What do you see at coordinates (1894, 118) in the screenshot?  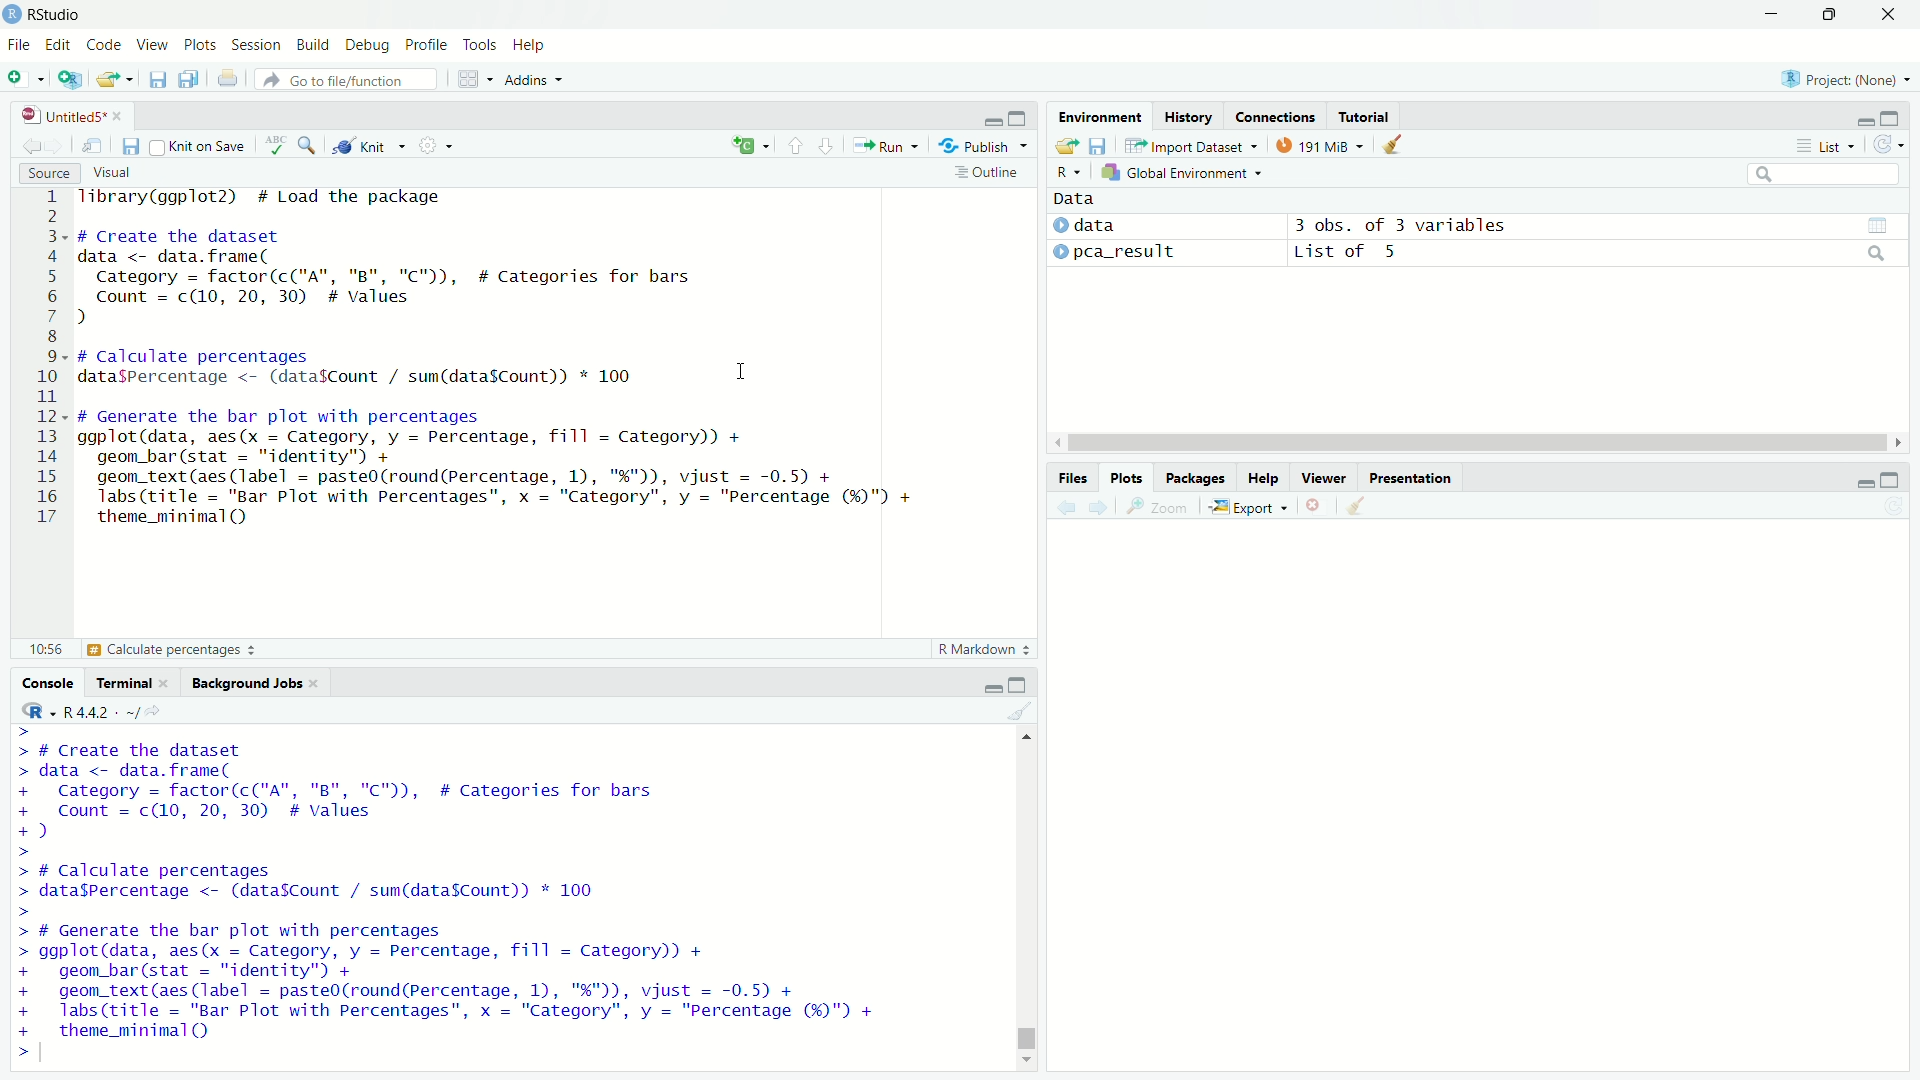 I see `maximize` at bounding box center [1894, 118].